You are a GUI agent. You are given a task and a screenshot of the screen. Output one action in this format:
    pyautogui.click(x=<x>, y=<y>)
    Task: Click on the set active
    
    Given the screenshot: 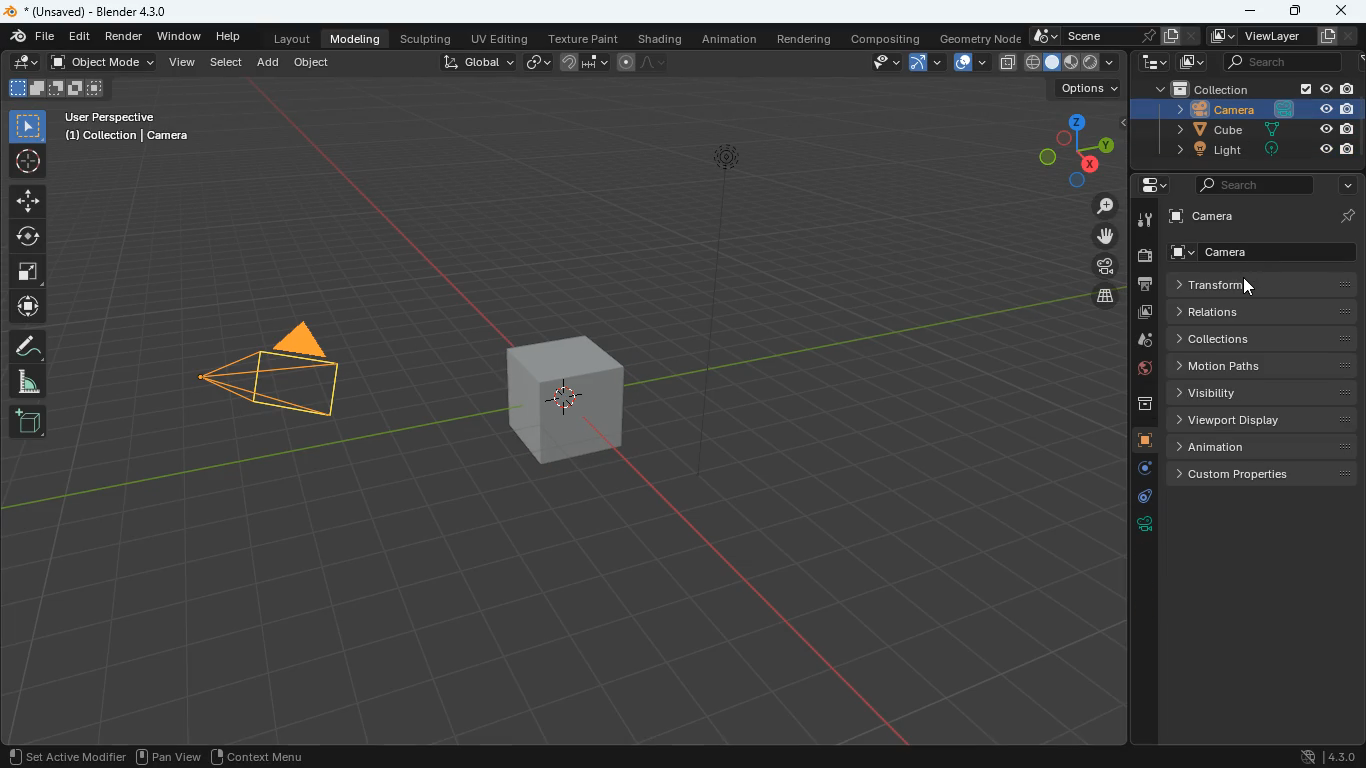 What is the action you would take?
    pyautogui.click(x=67, y=756)
    